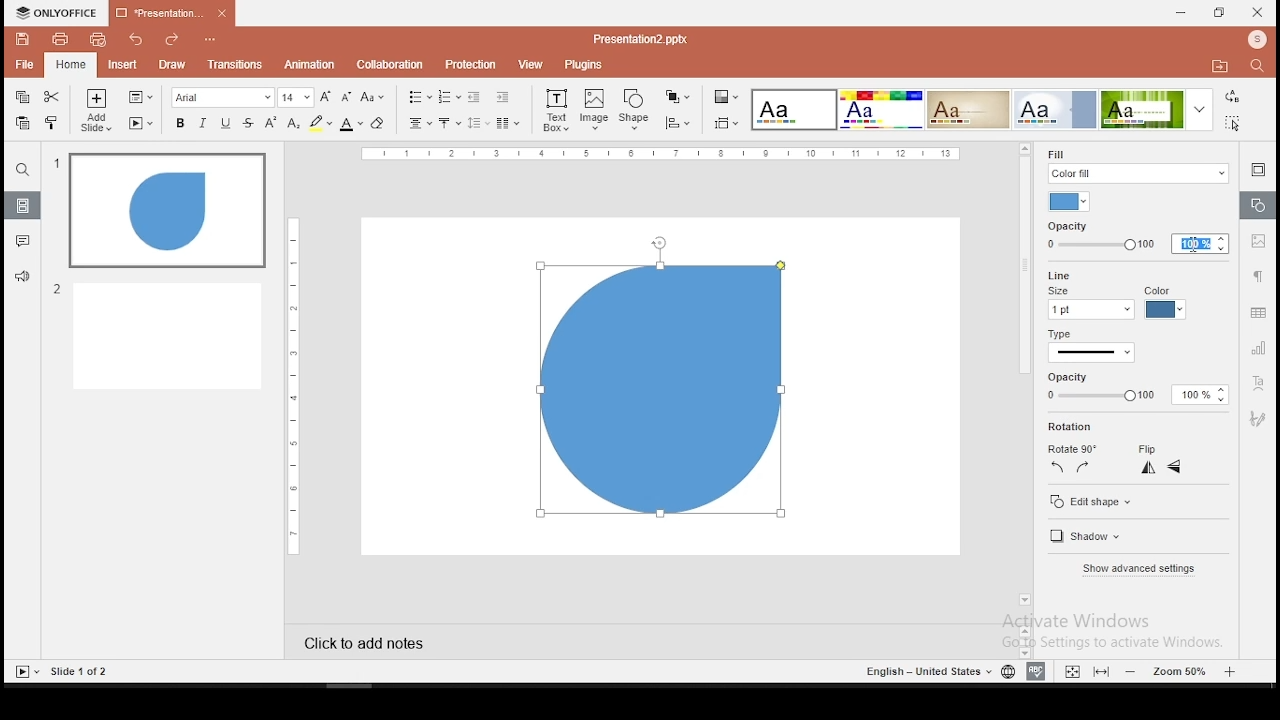 The image size is (1280, 720). Describe the element at coordinates (60, 12) in the screenshot. I see `icon` at that location.